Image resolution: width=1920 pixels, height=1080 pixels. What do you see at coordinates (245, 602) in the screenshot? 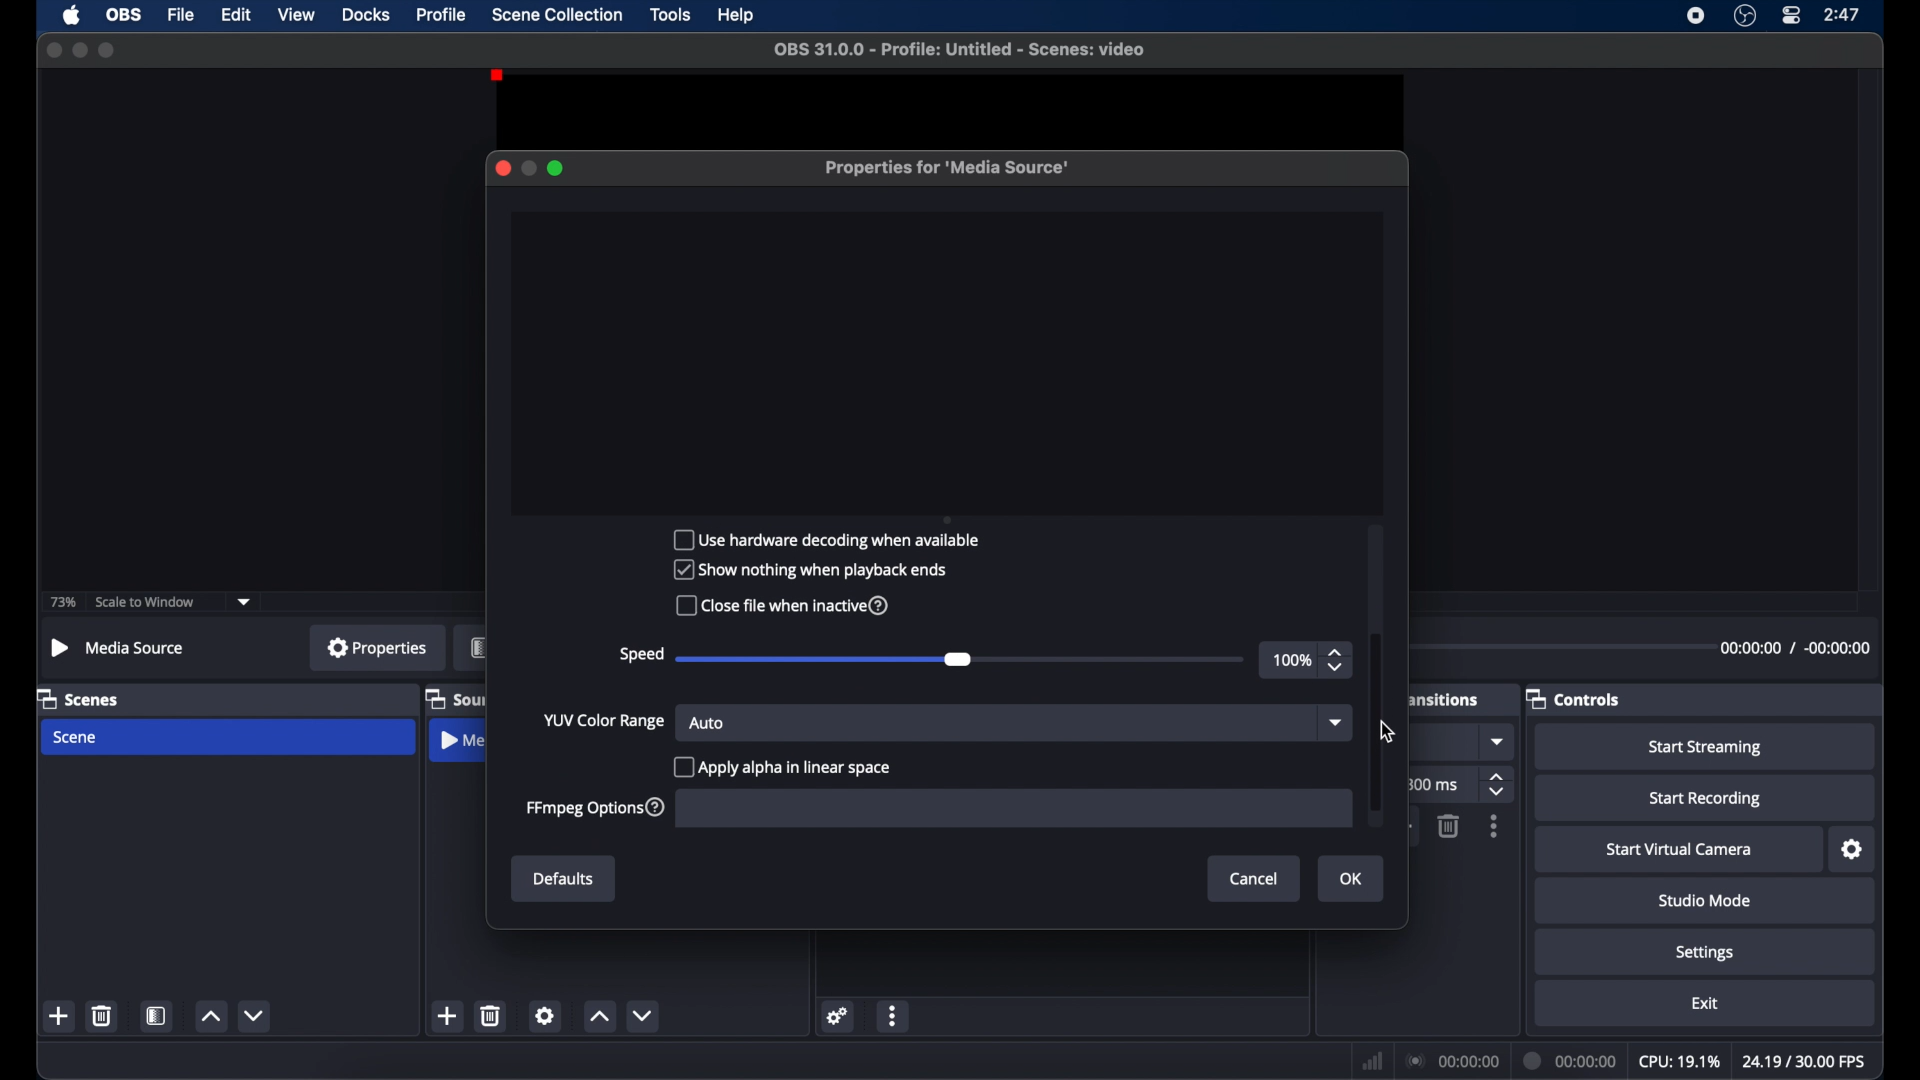
I see `dropdown` at bounding box center [245, 602].